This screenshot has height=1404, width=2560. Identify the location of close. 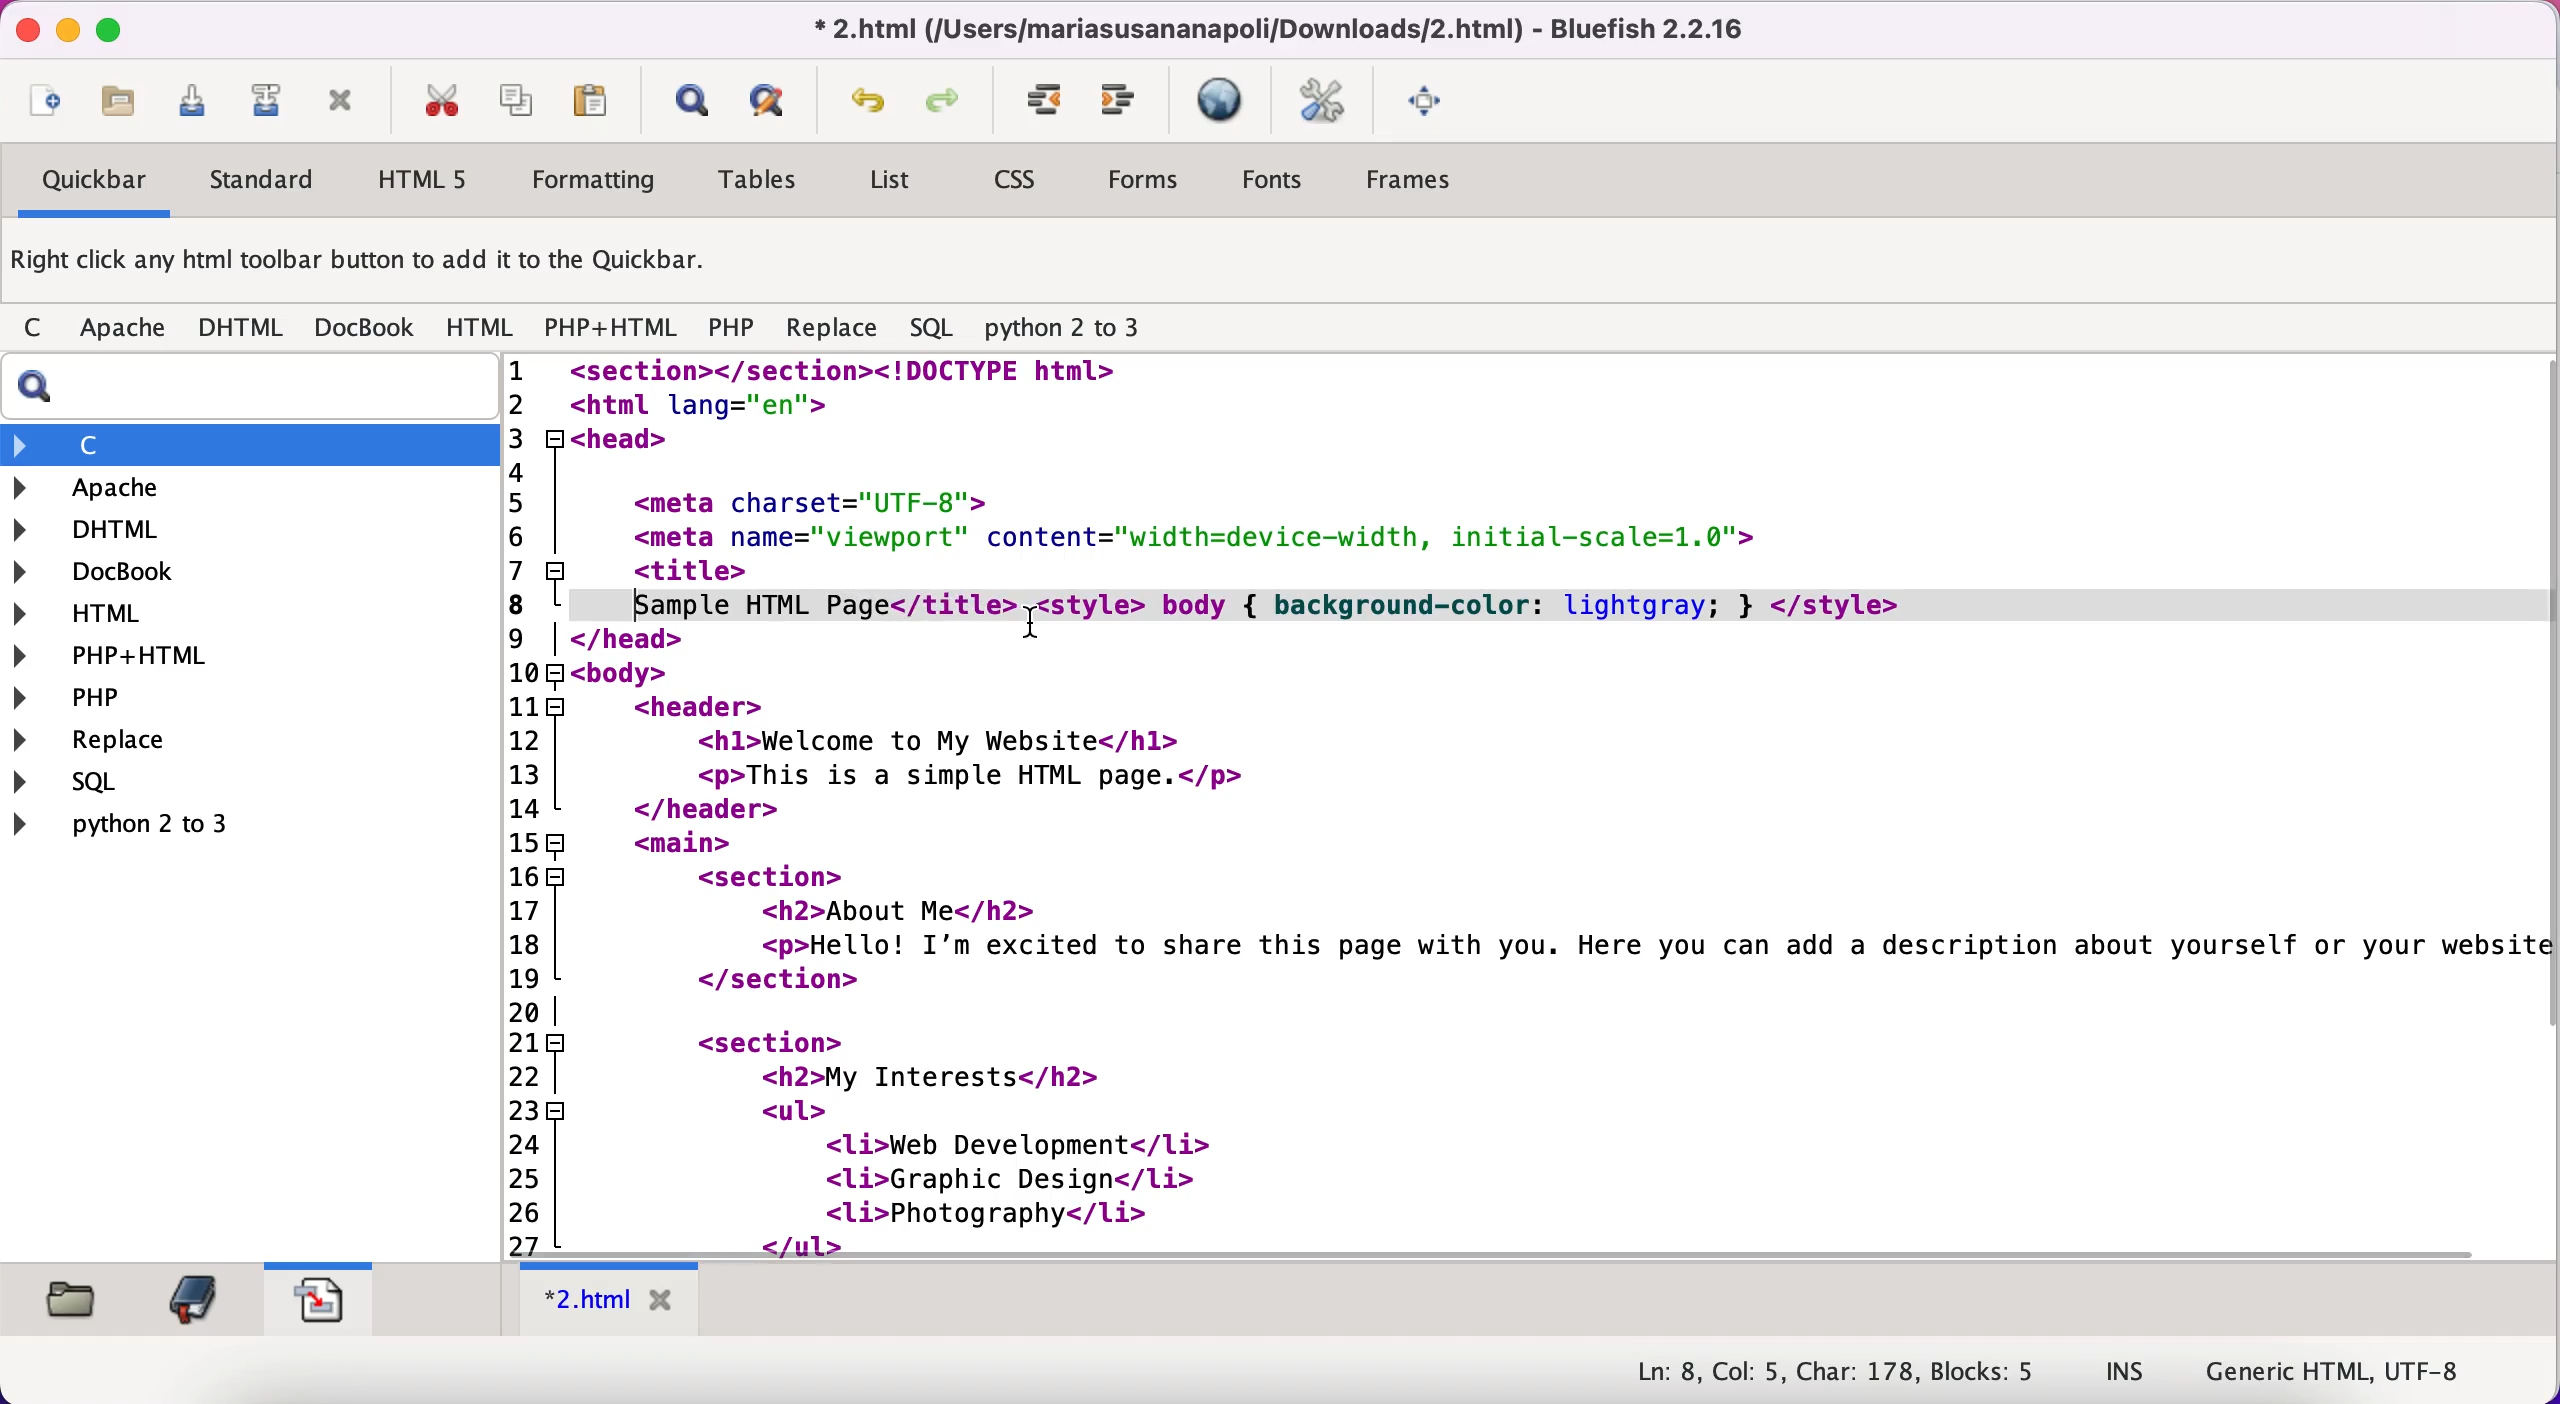
(22, 29).